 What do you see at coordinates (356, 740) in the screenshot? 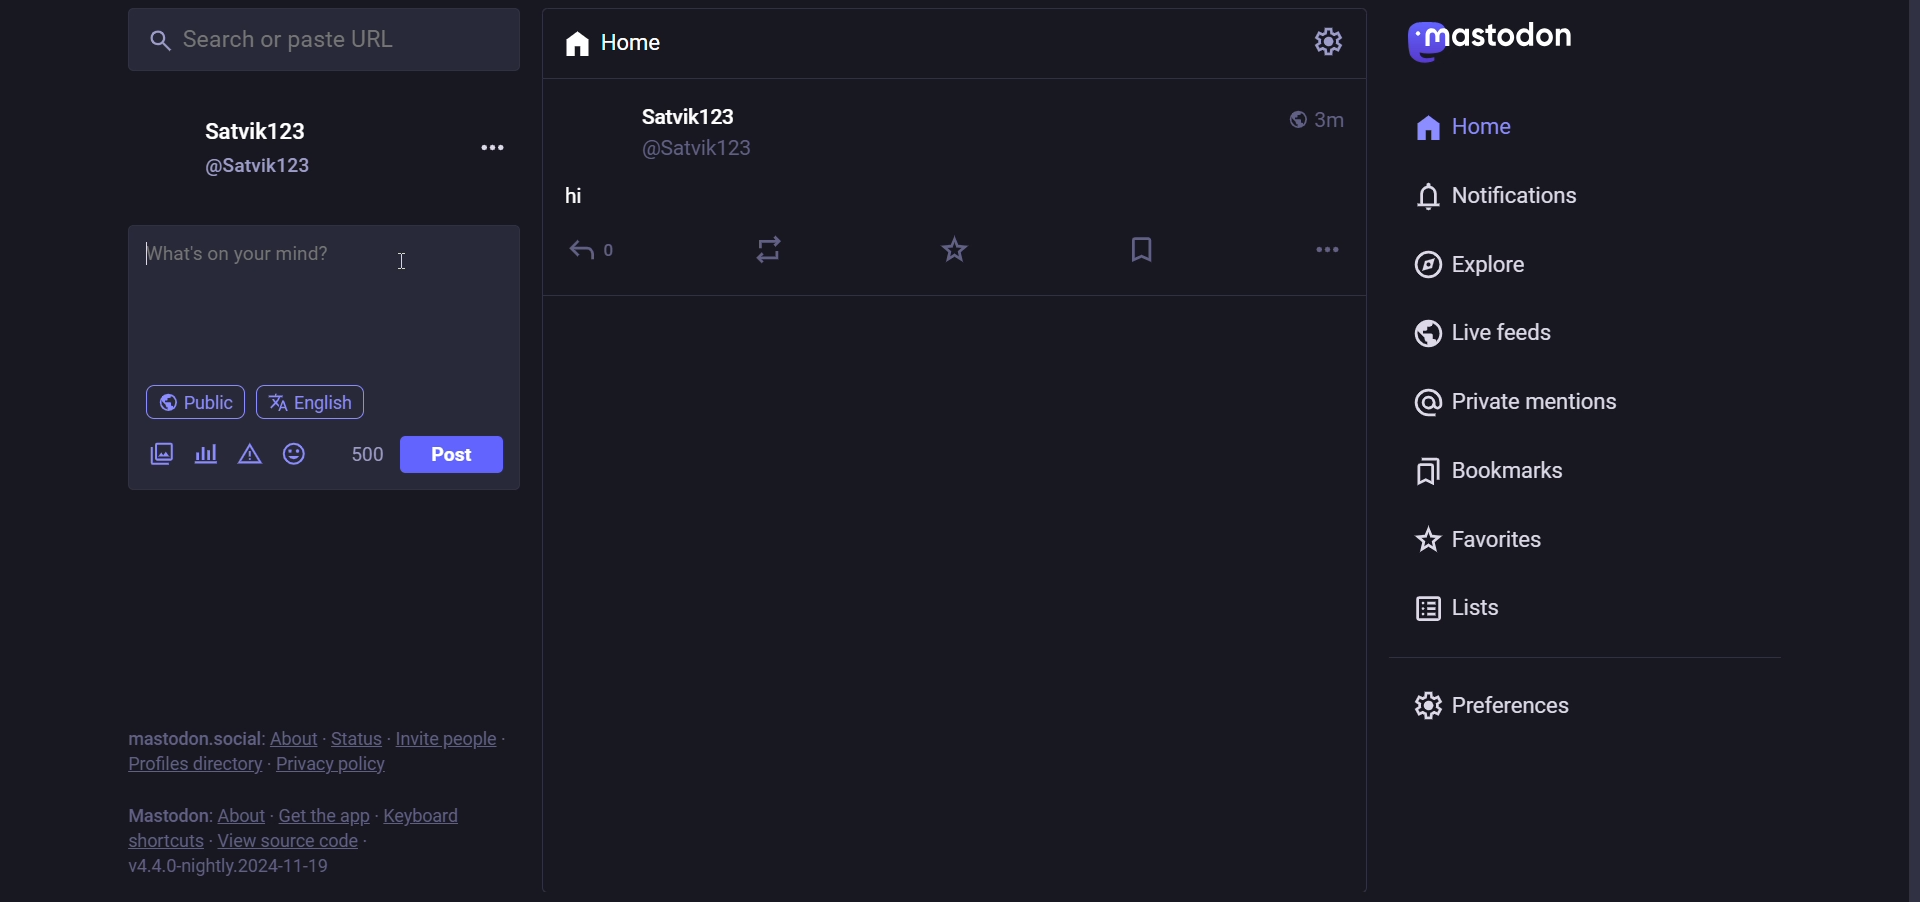
I see `status` at bounding box center [356, 740].